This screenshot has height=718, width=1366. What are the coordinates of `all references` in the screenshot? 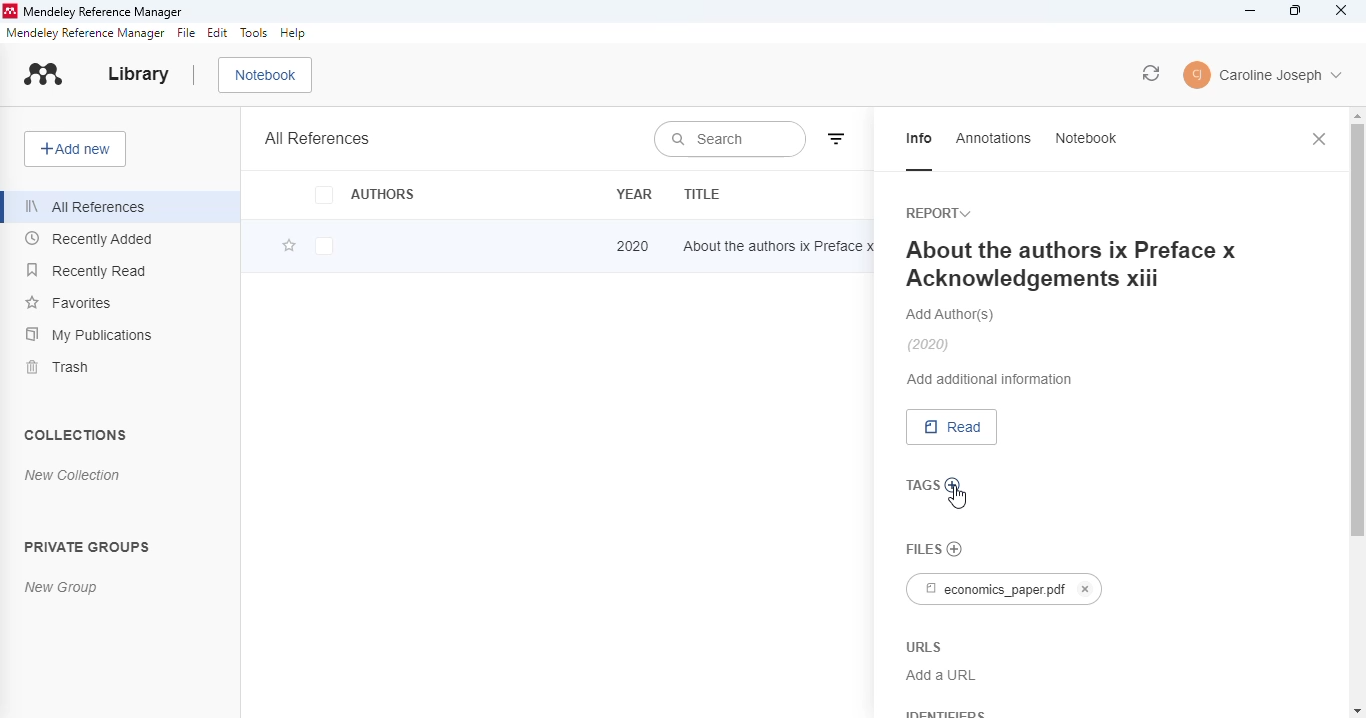 It's located at (318, 138).